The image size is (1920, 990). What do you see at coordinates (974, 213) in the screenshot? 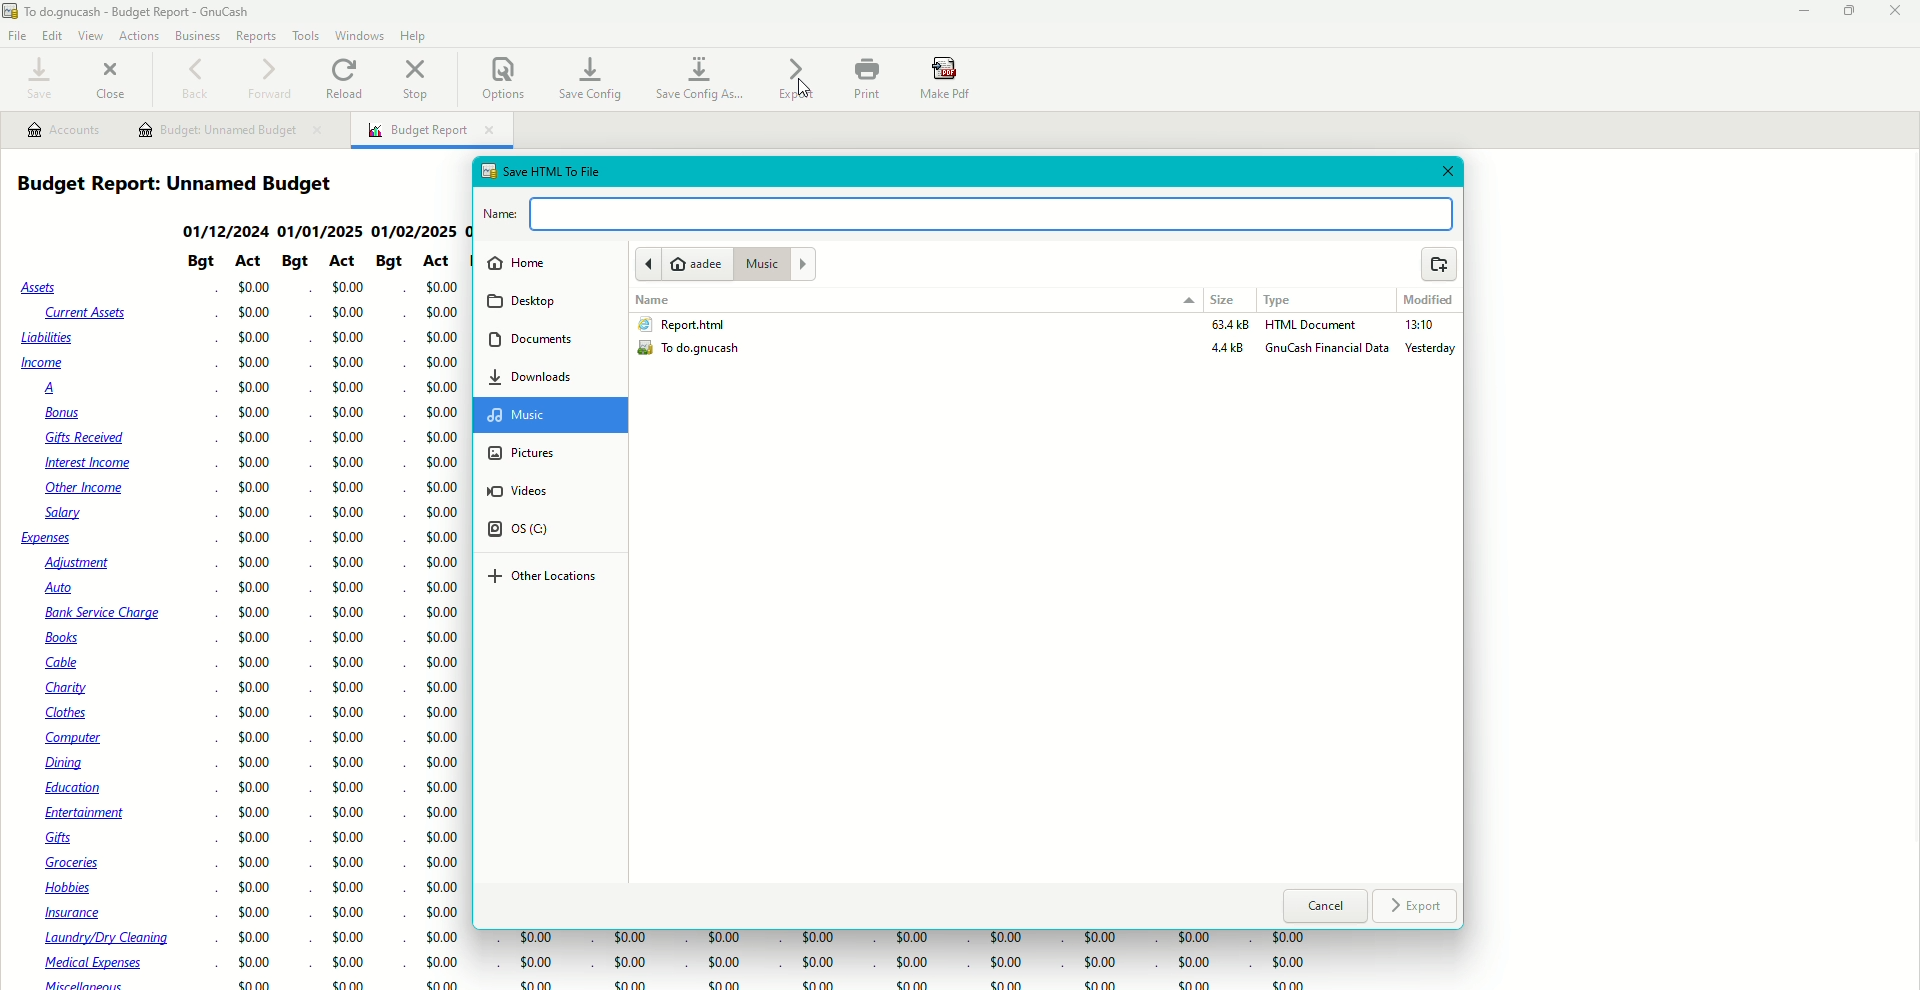
I see `File Name` at bounding box center [974, 213].